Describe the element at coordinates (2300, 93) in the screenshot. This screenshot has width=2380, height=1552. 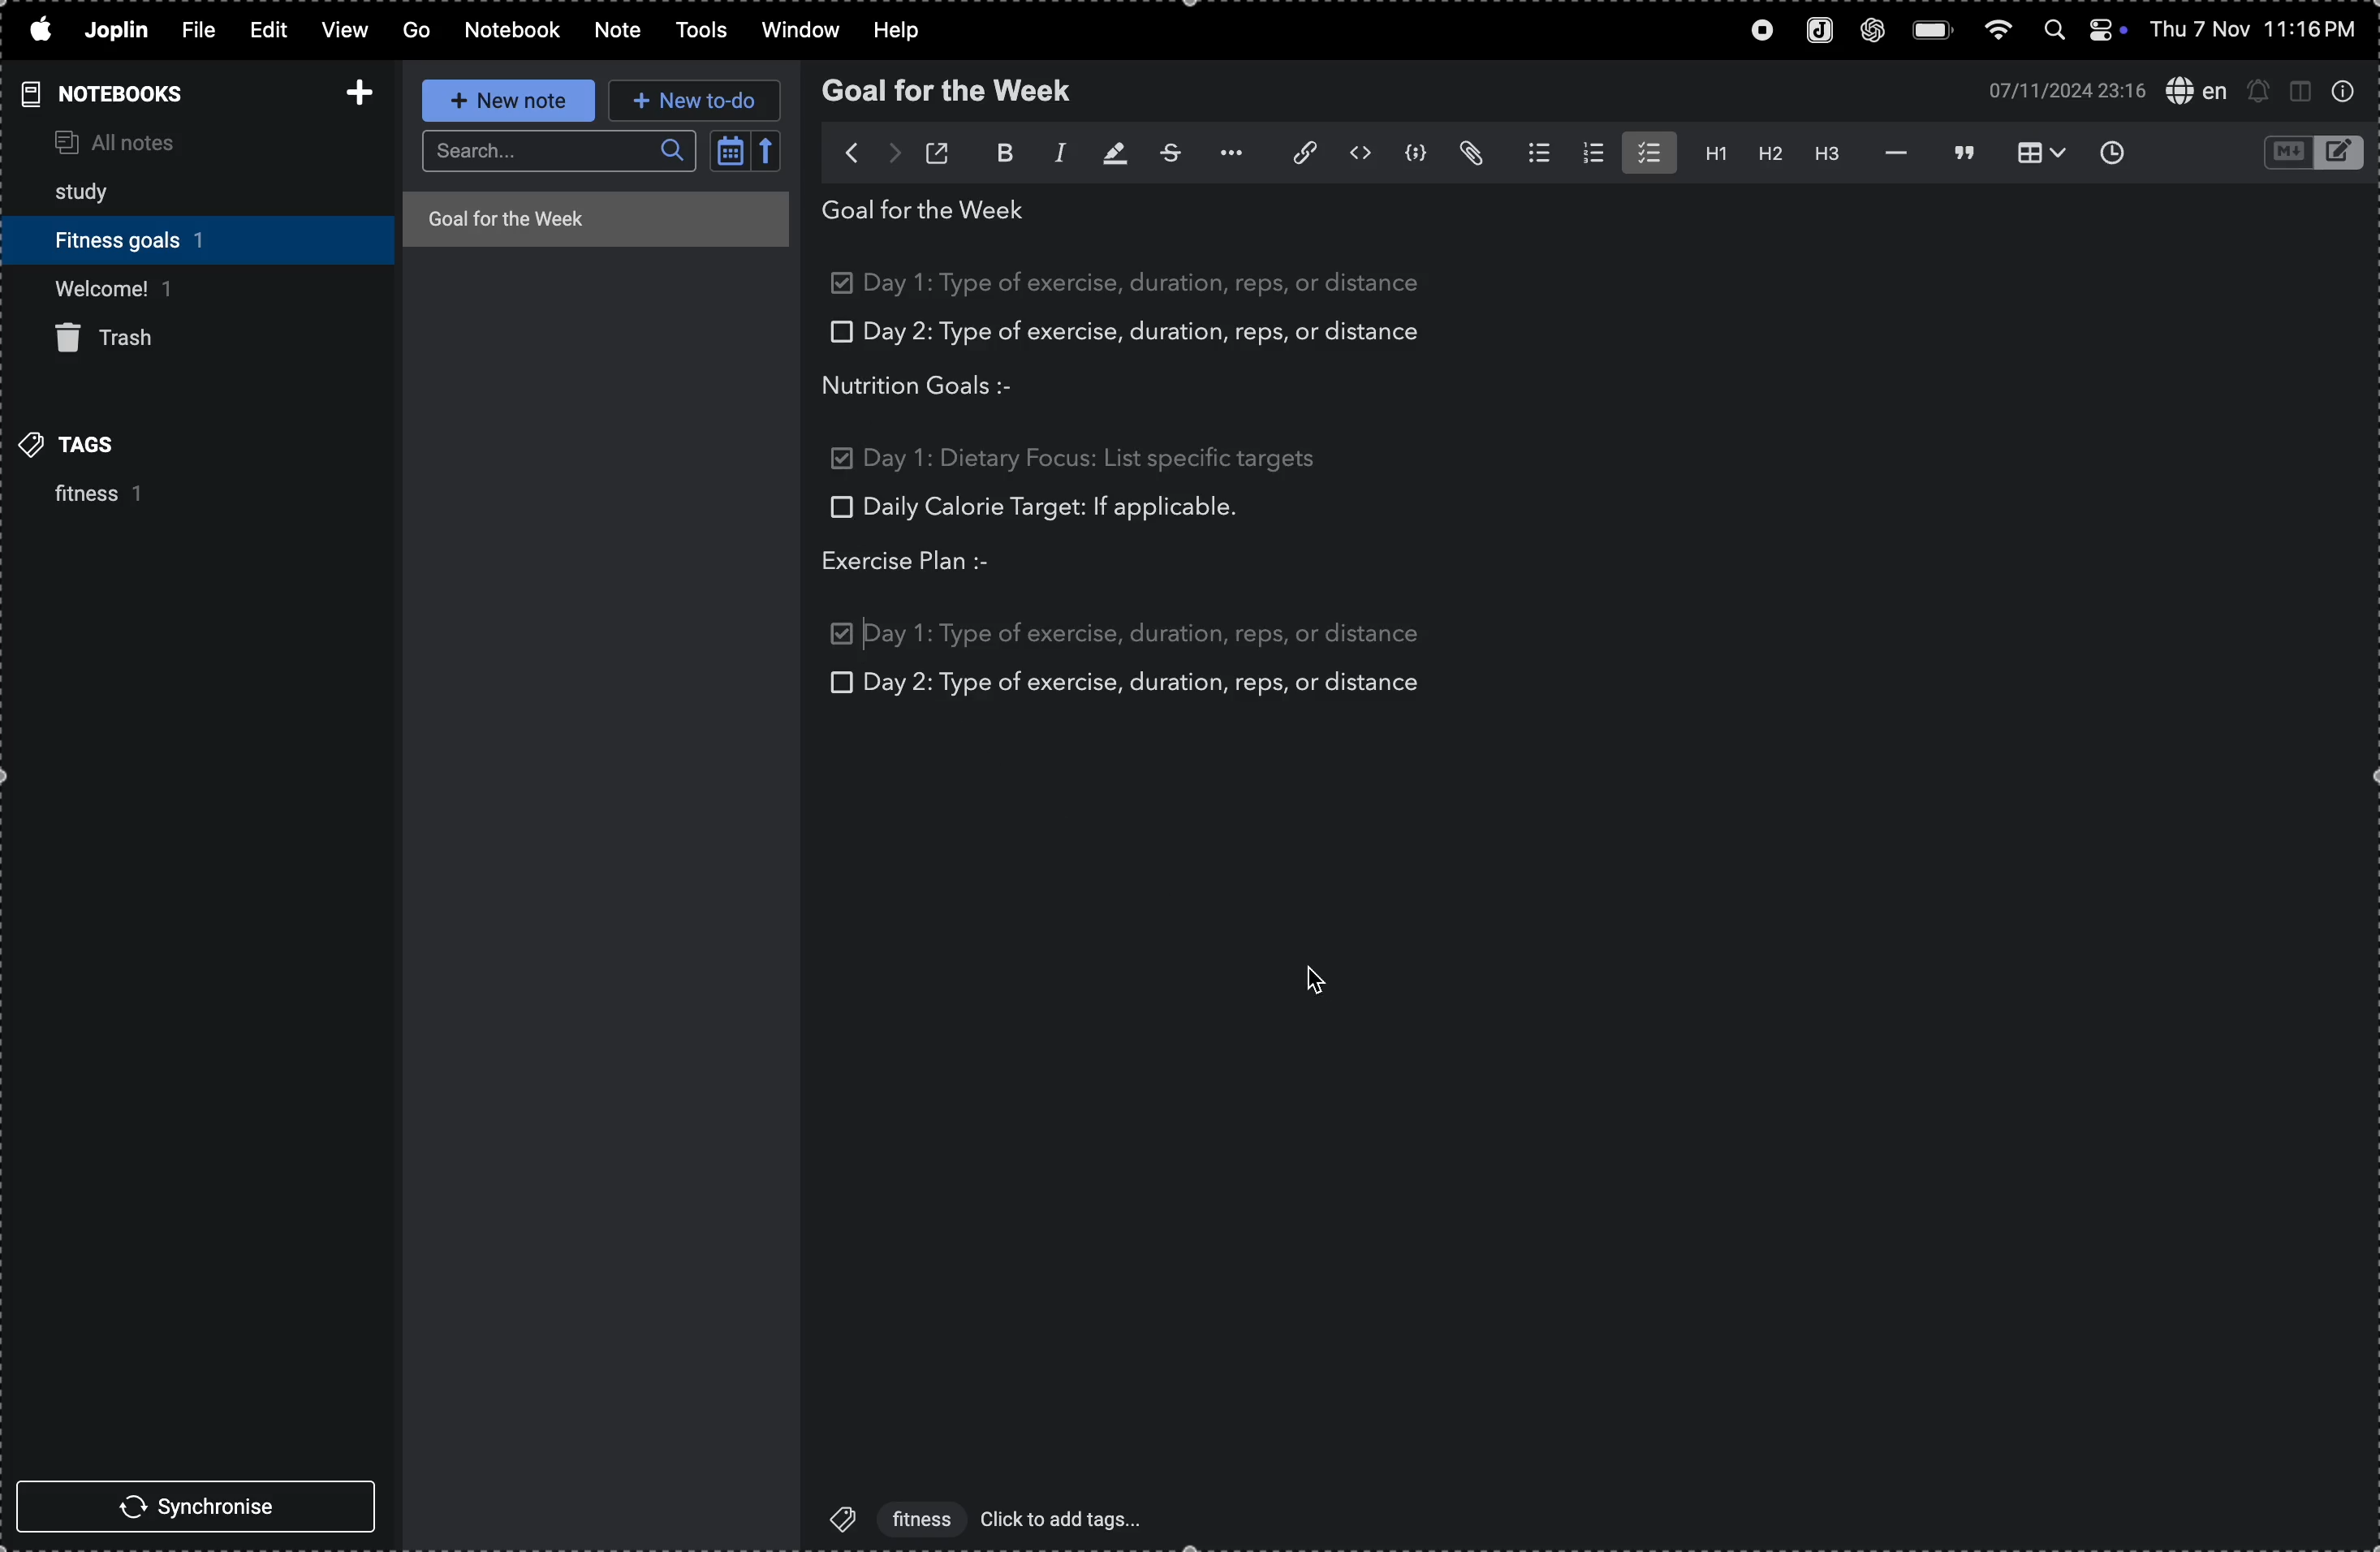
I see `toggle editor layout` at that location.